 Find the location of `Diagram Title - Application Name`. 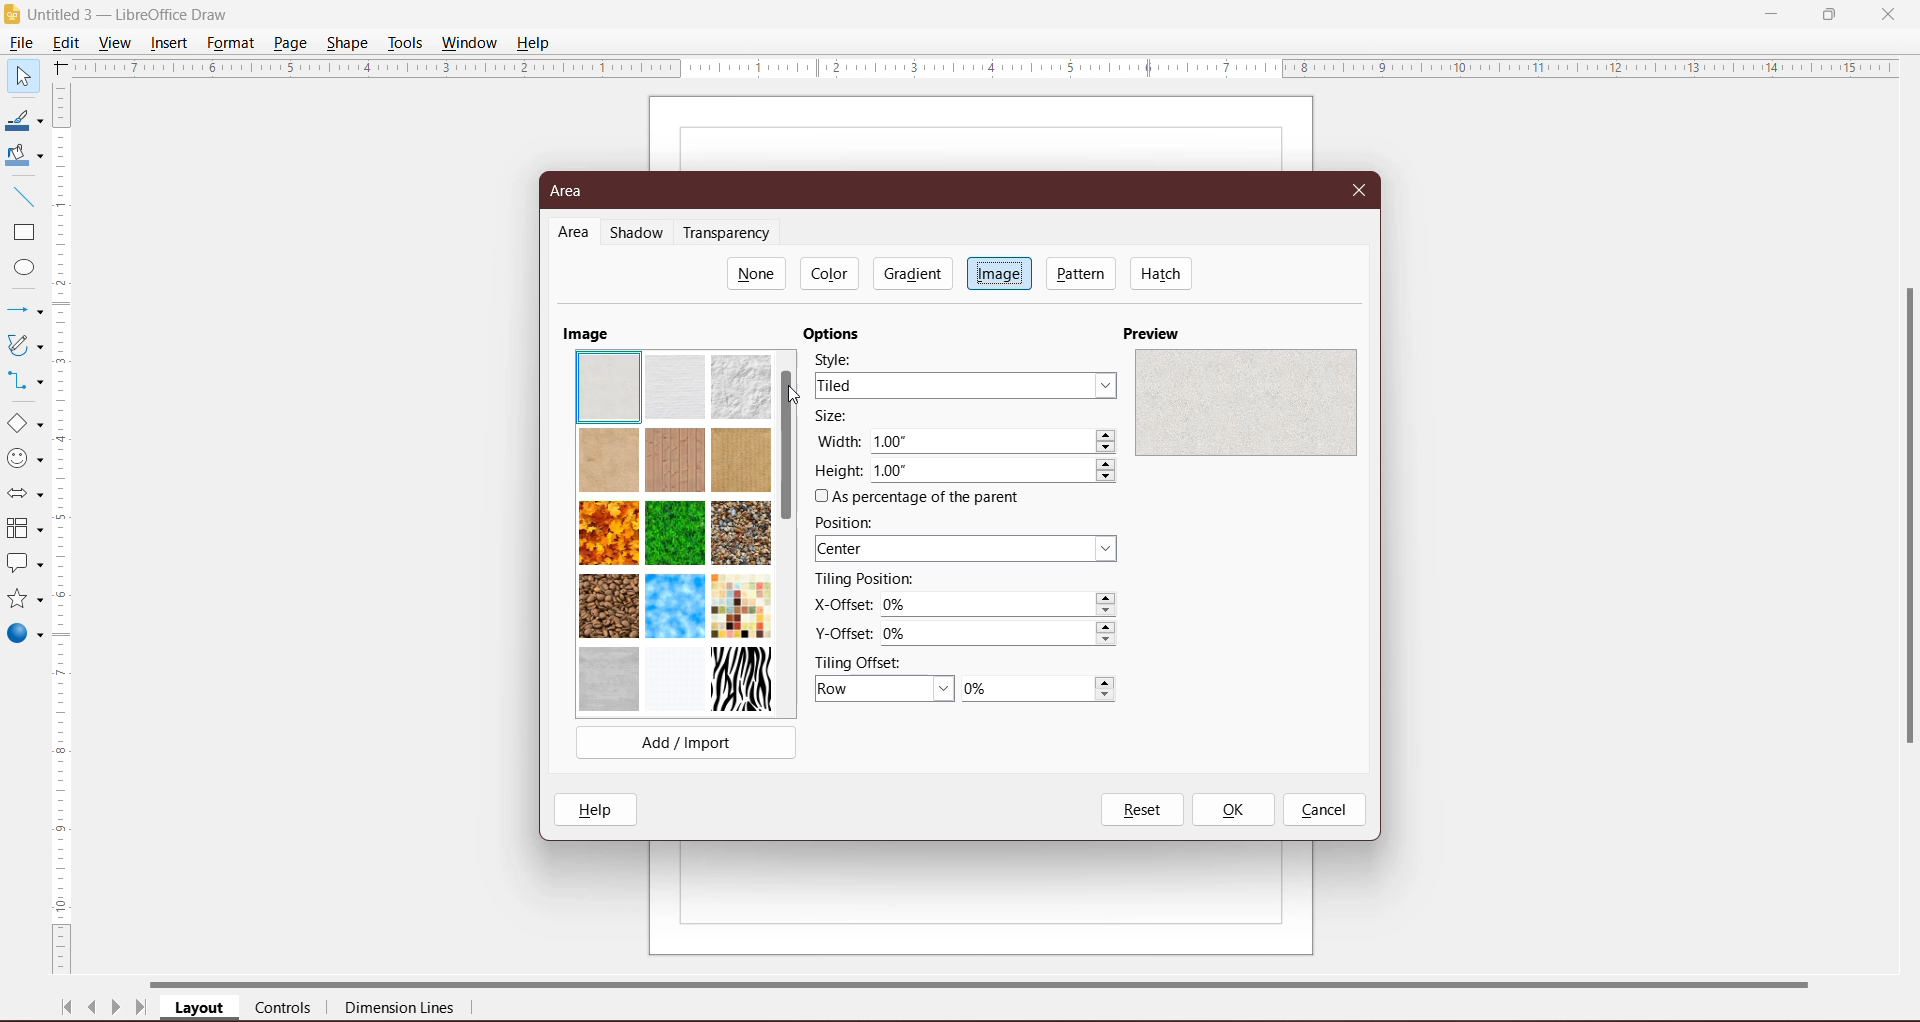

Diagram Title - Application Name is located at coordinates (135, 14).